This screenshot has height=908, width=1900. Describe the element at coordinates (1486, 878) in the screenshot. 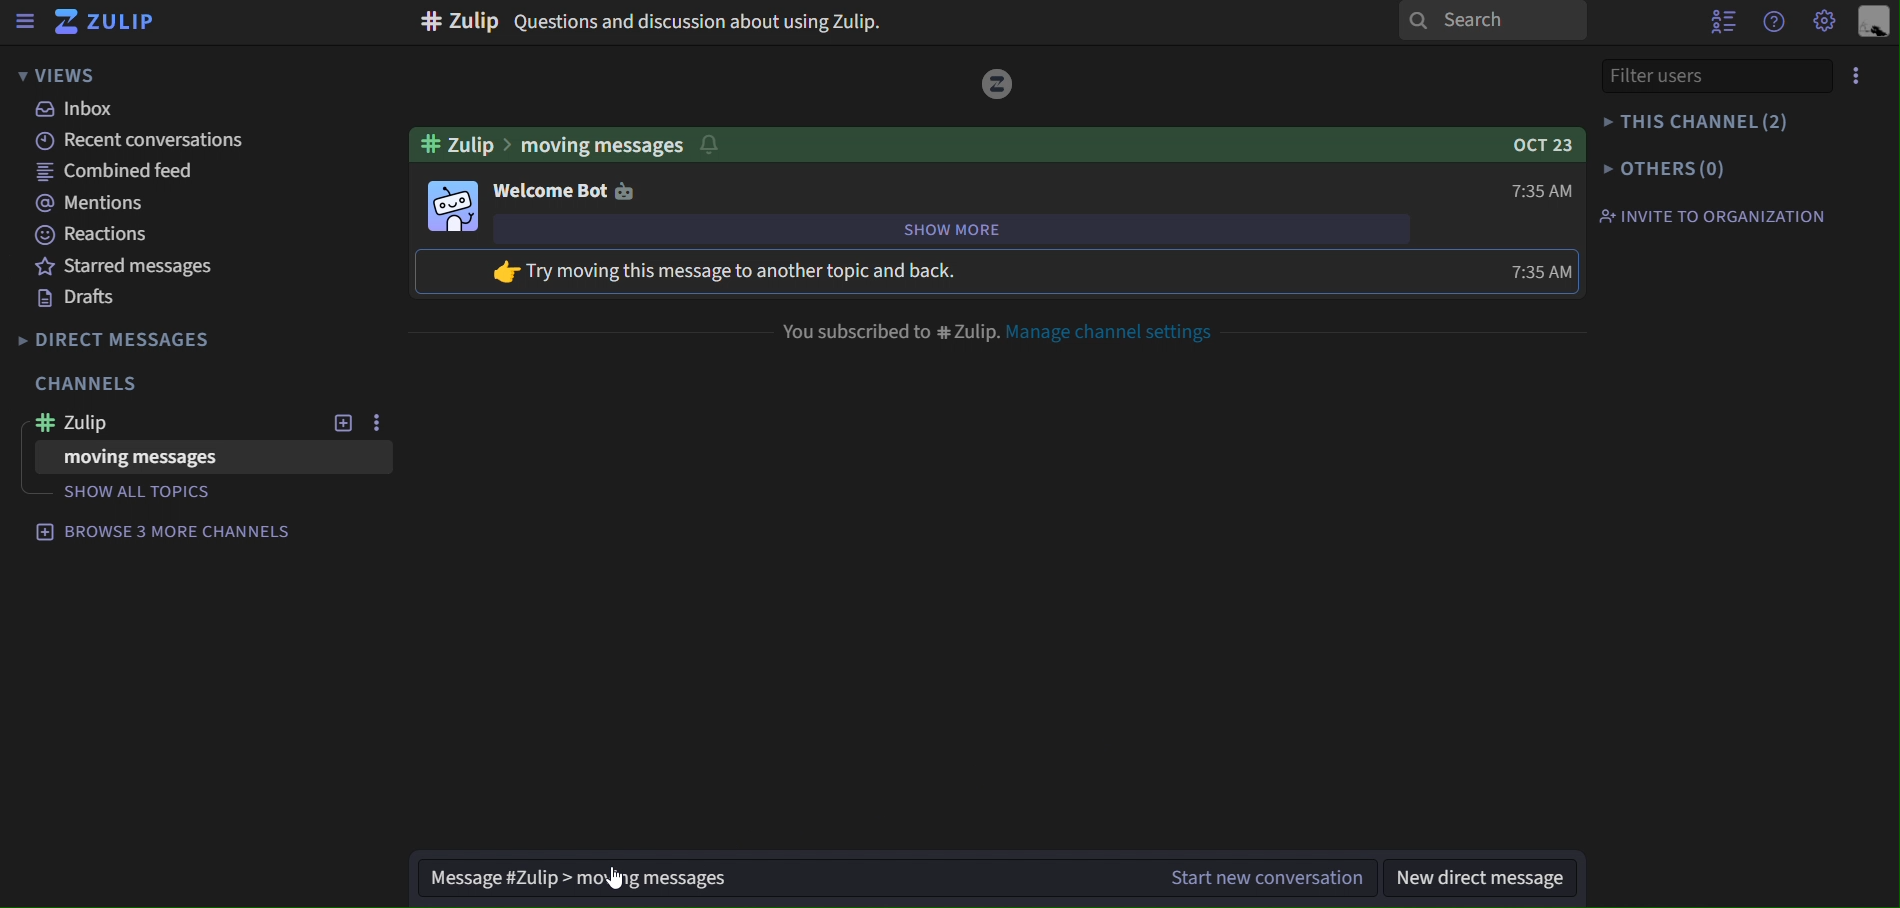

I see `new direct message` at that location.